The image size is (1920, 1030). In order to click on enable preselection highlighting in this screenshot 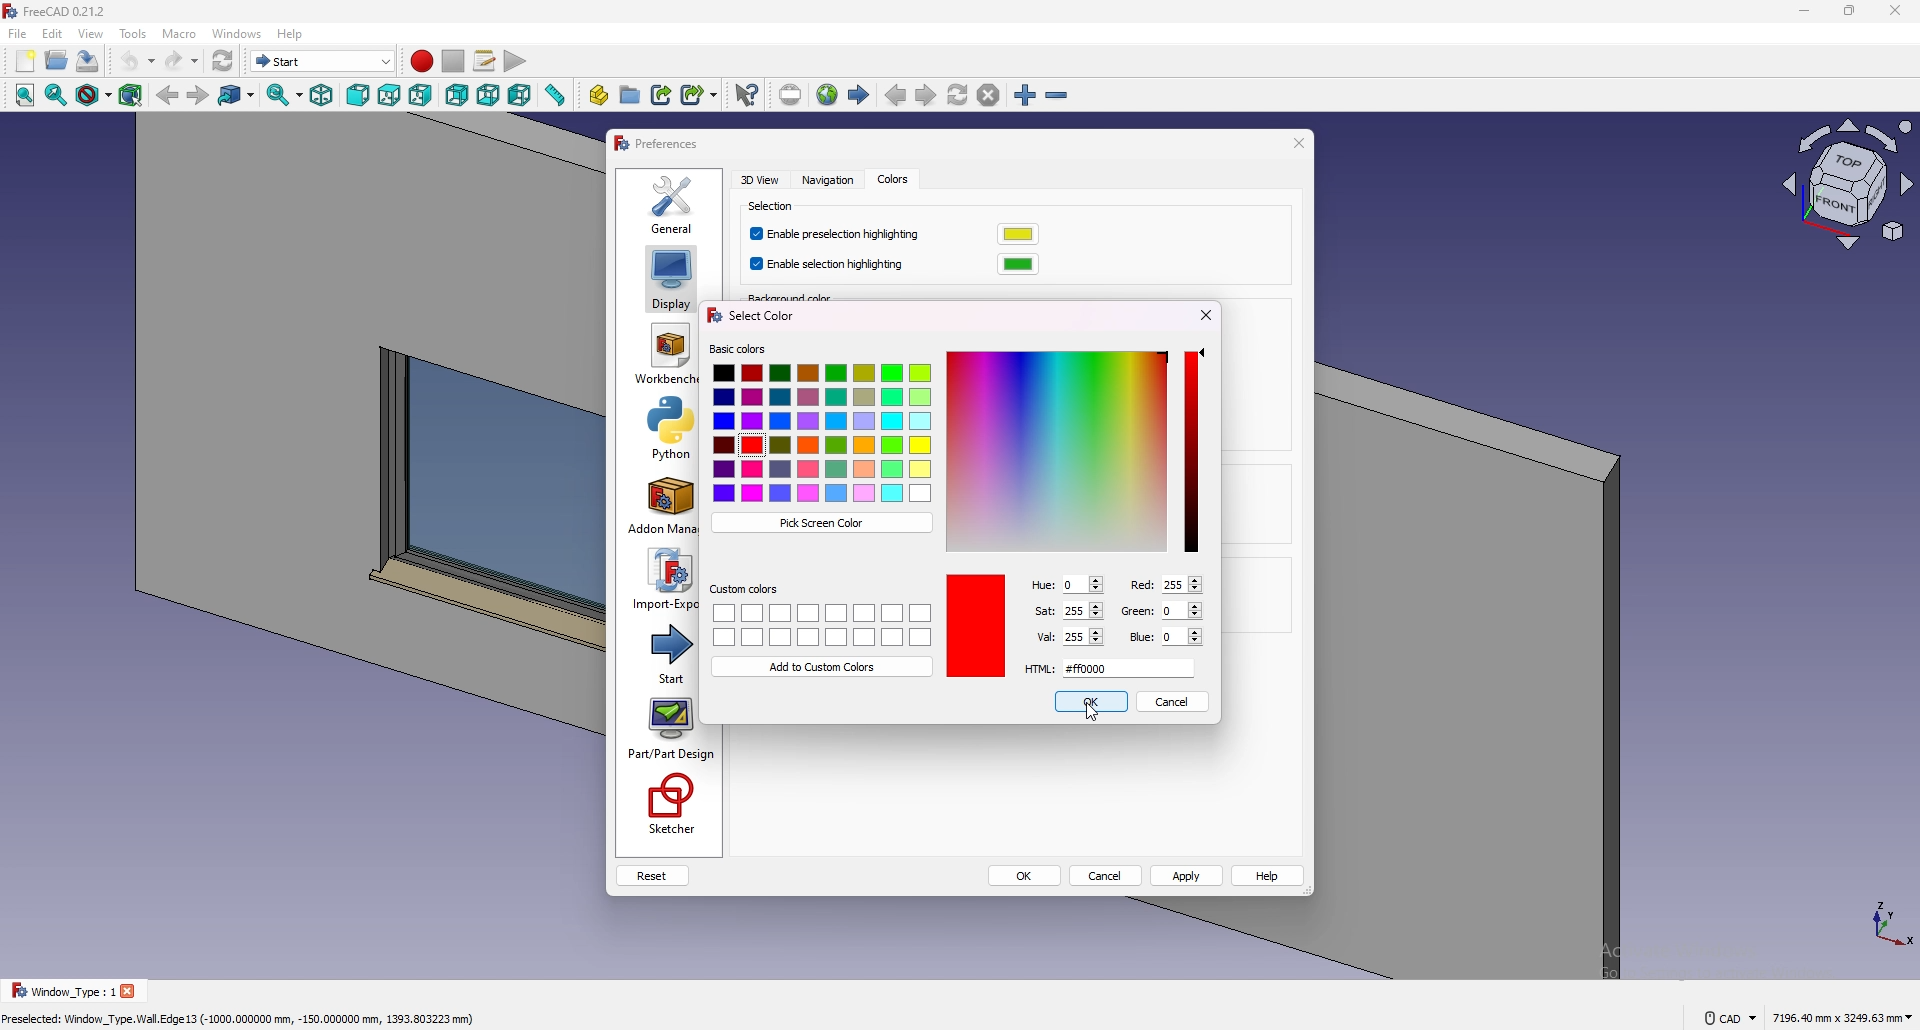, I will do `click(839, 235)`.